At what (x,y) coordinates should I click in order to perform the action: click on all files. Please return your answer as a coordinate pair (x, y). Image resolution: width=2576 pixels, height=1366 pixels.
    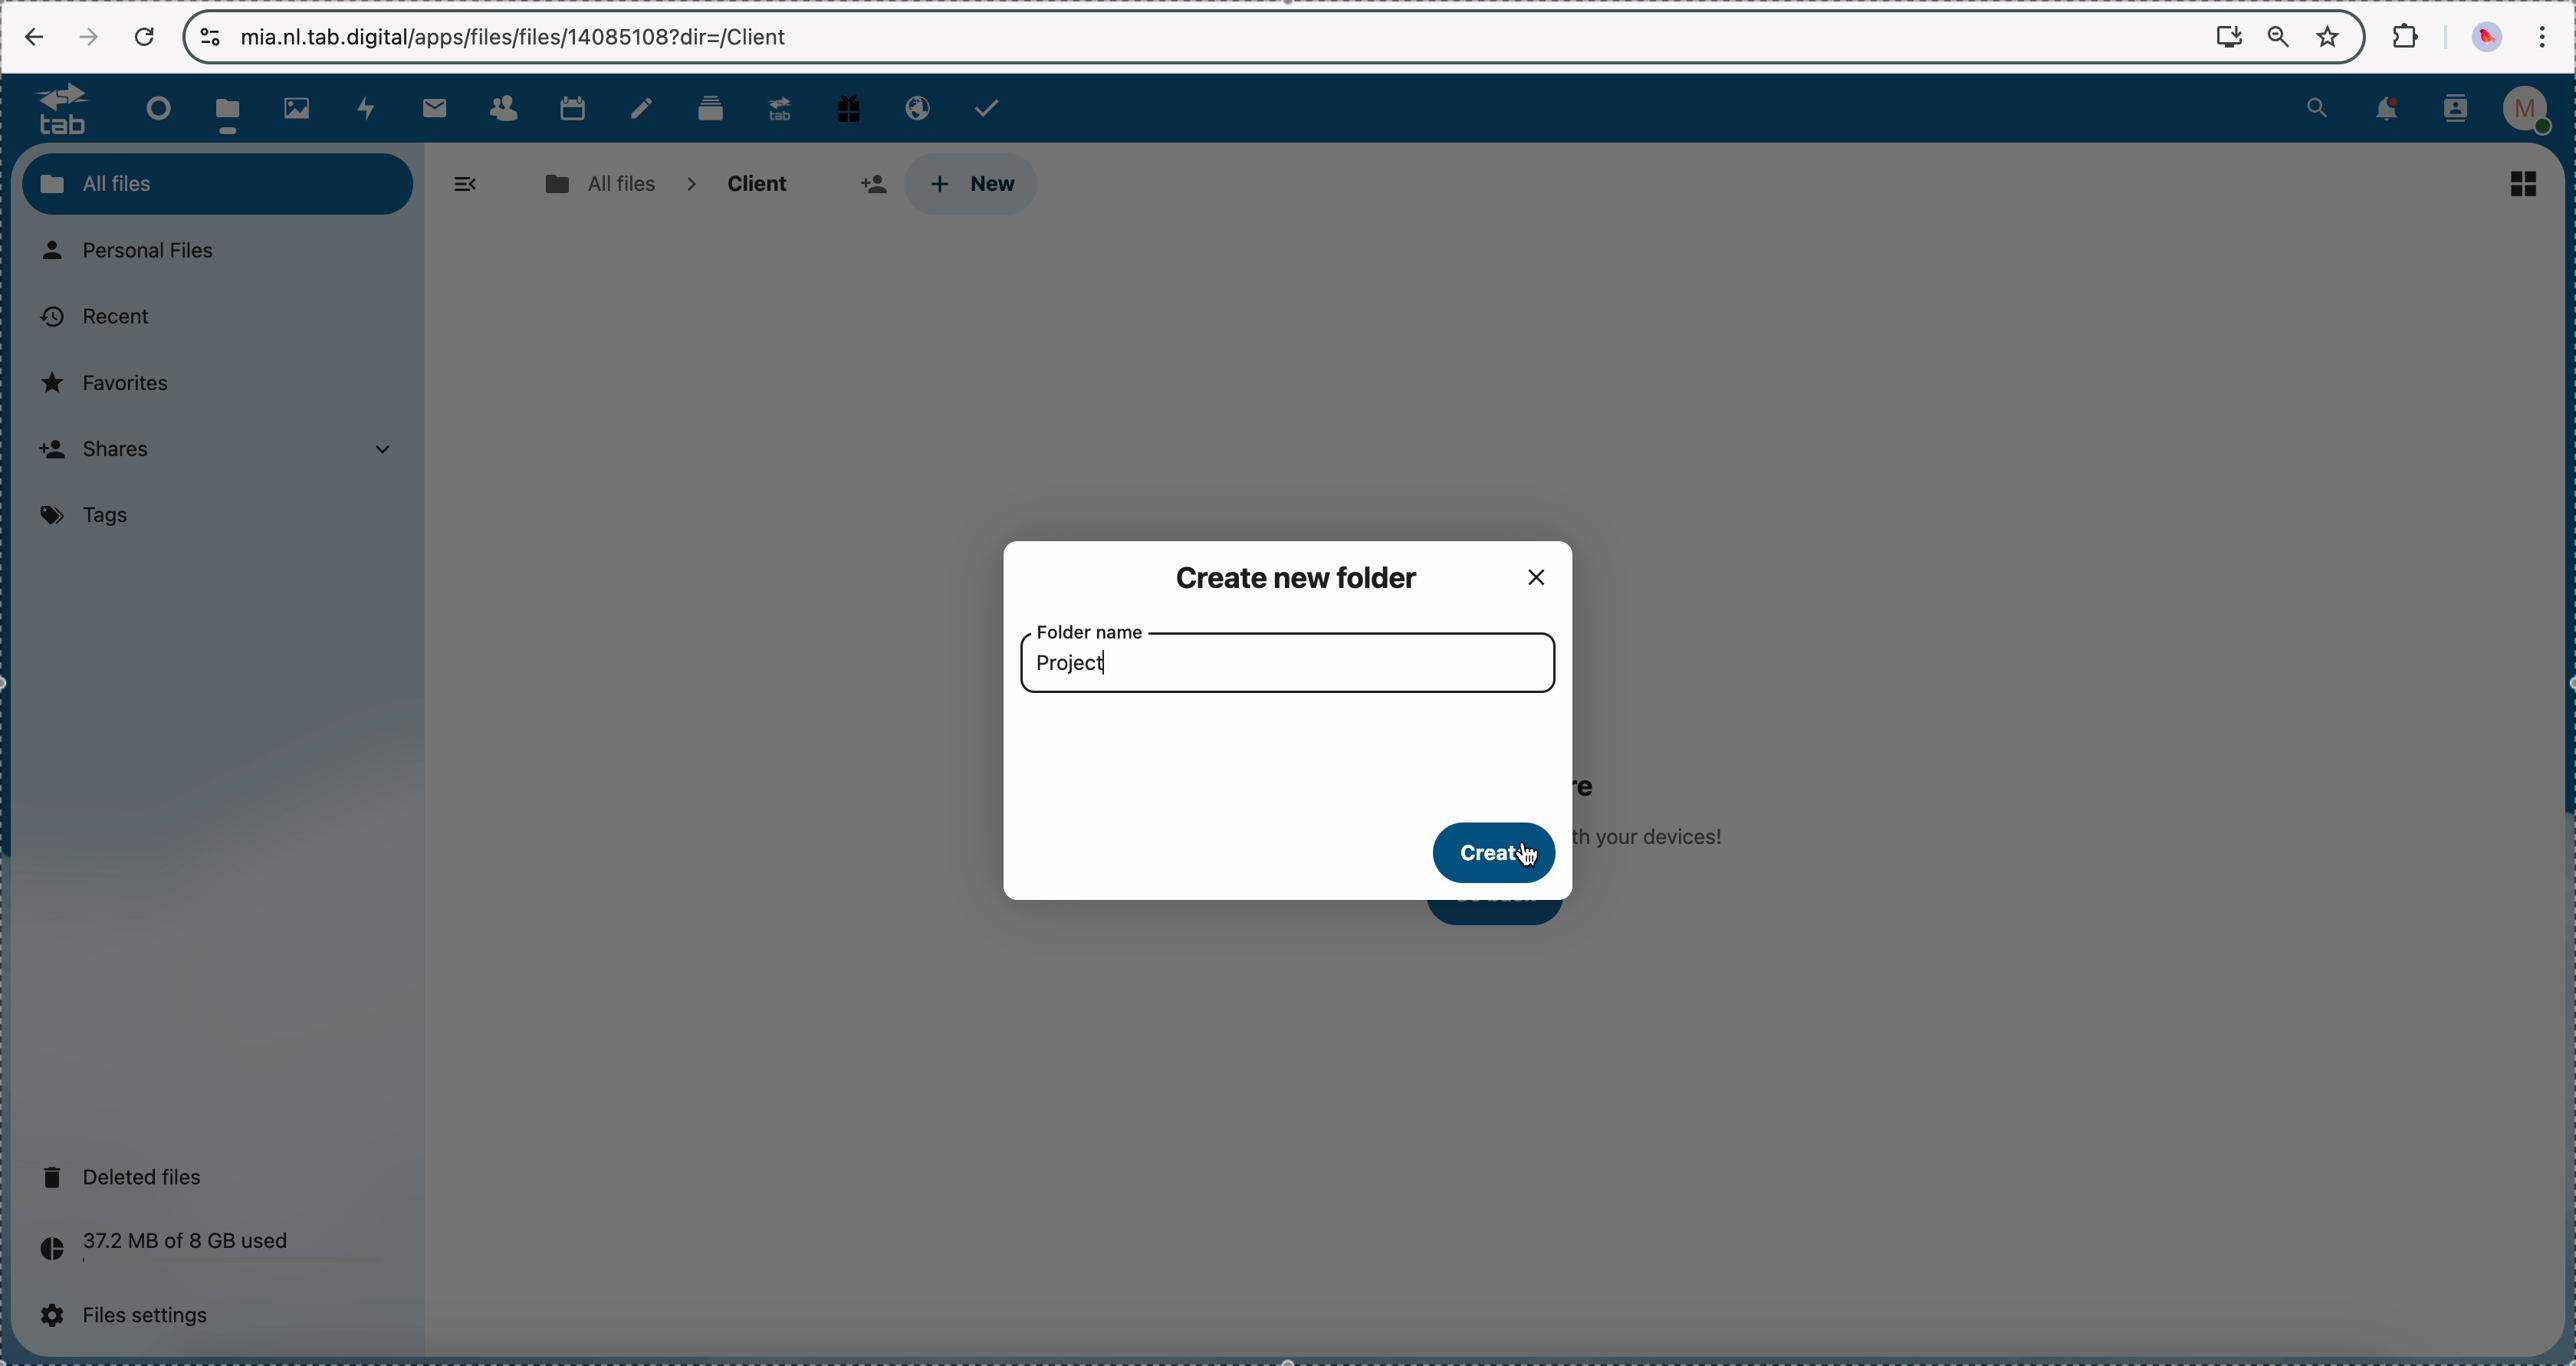
    Looking at the image, I should click on (599, 184).